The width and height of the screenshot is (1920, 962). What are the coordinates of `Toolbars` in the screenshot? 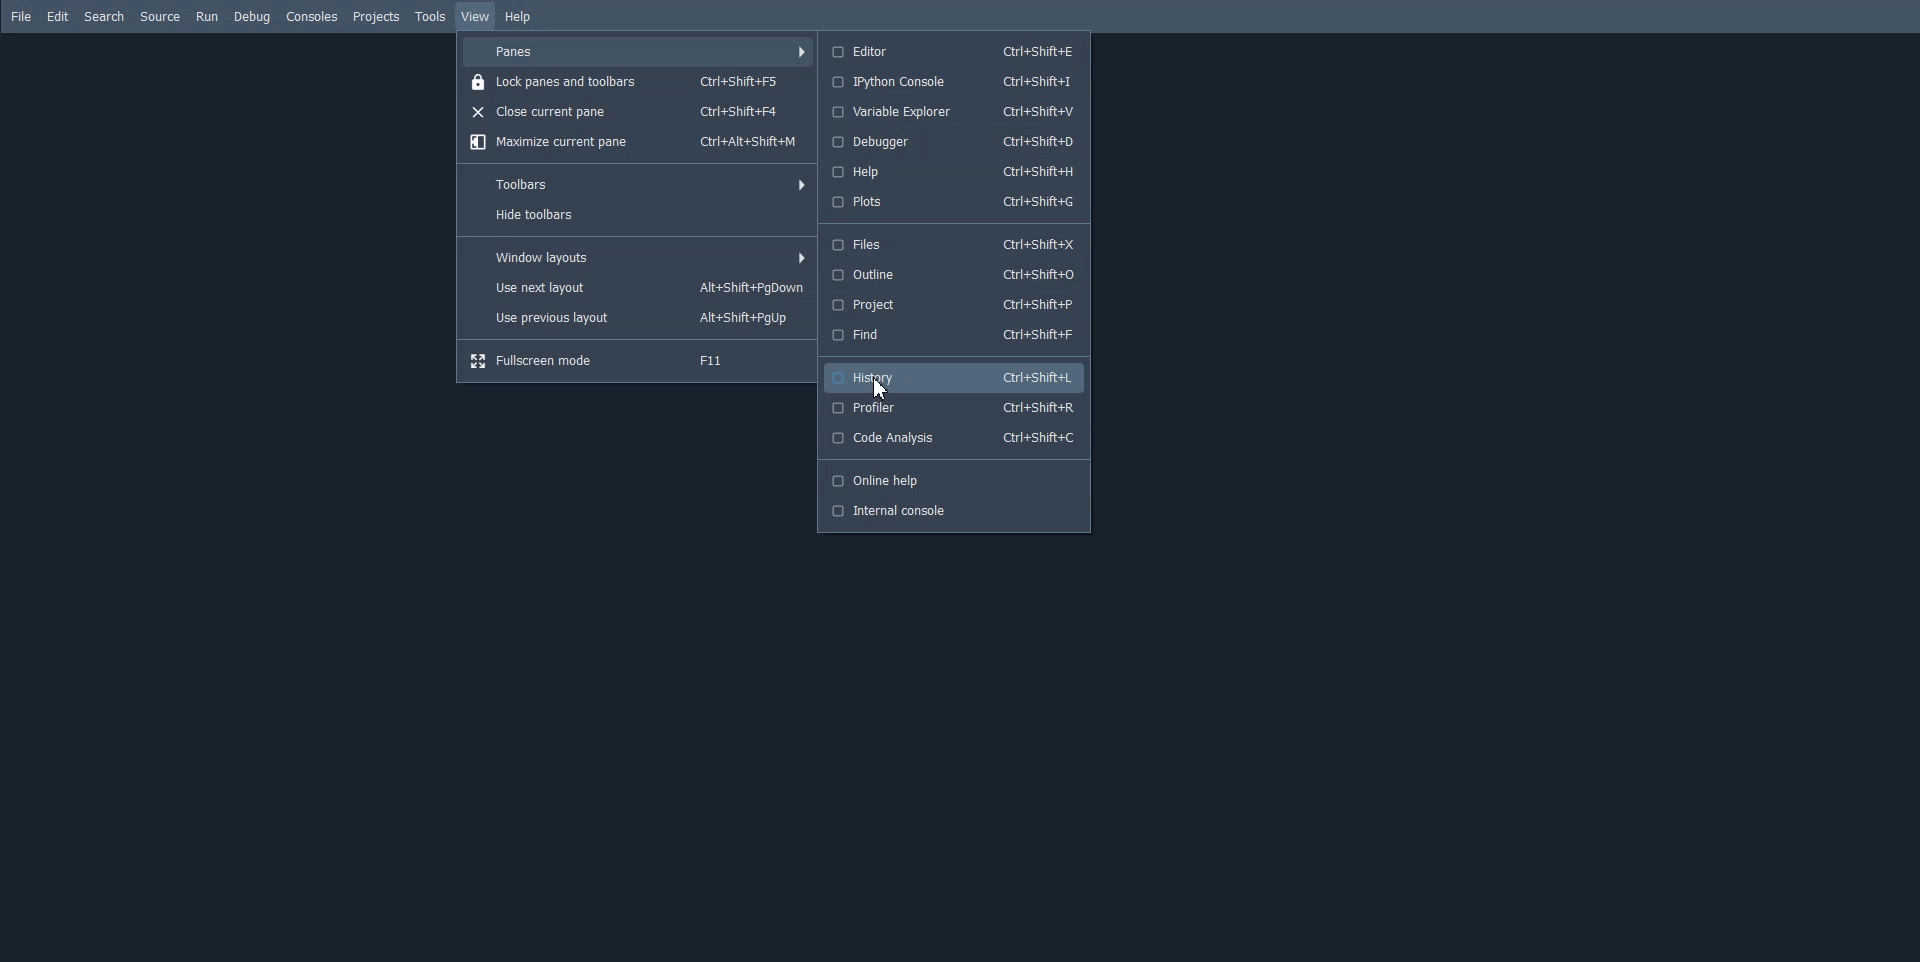 It's located at (636, 183).